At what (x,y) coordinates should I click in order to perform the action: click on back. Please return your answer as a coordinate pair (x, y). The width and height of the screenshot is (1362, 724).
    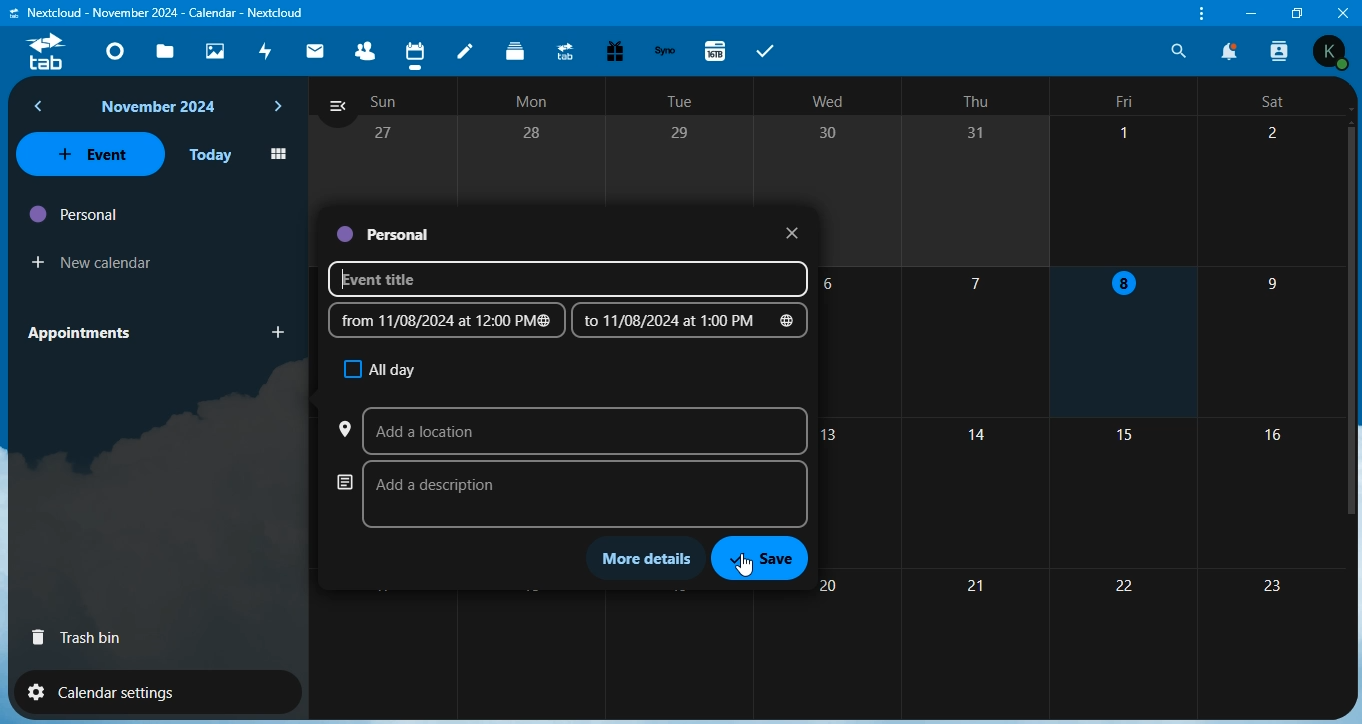
    Looking at the image, I should click on (42, 107).